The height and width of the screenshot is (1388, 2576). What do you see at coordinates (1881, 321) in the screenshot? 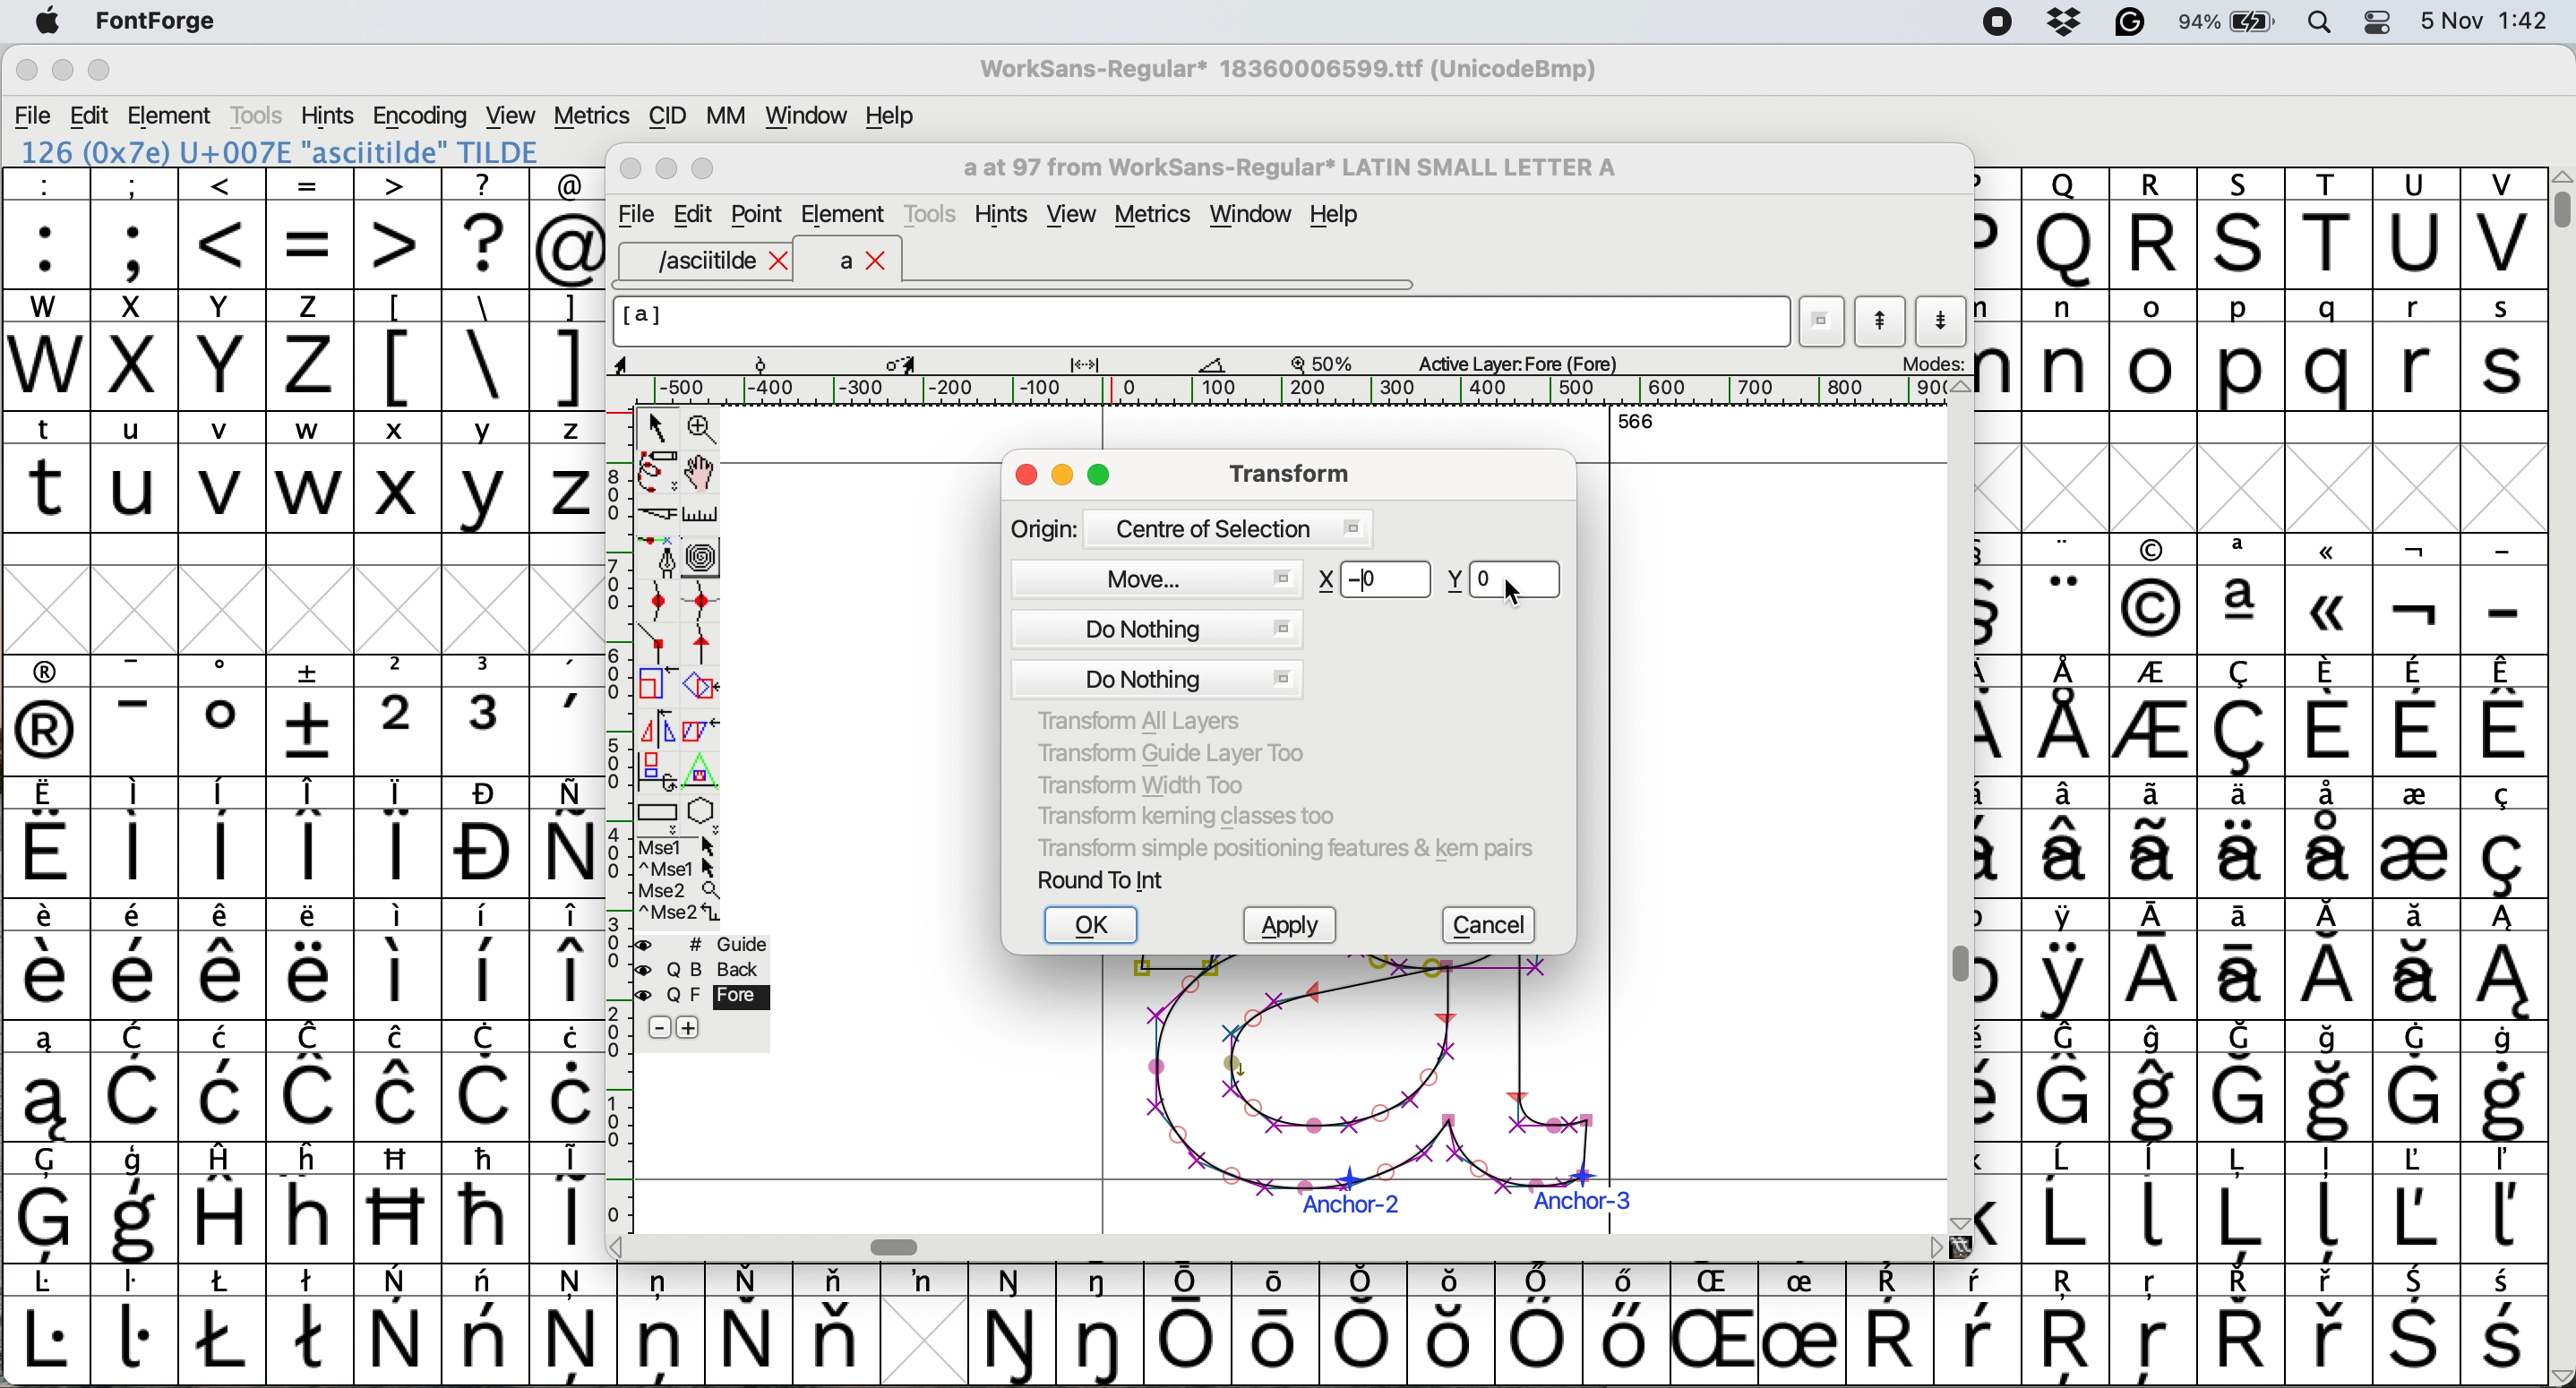
I see `show previous letter` at bounding box center [1881, 321].